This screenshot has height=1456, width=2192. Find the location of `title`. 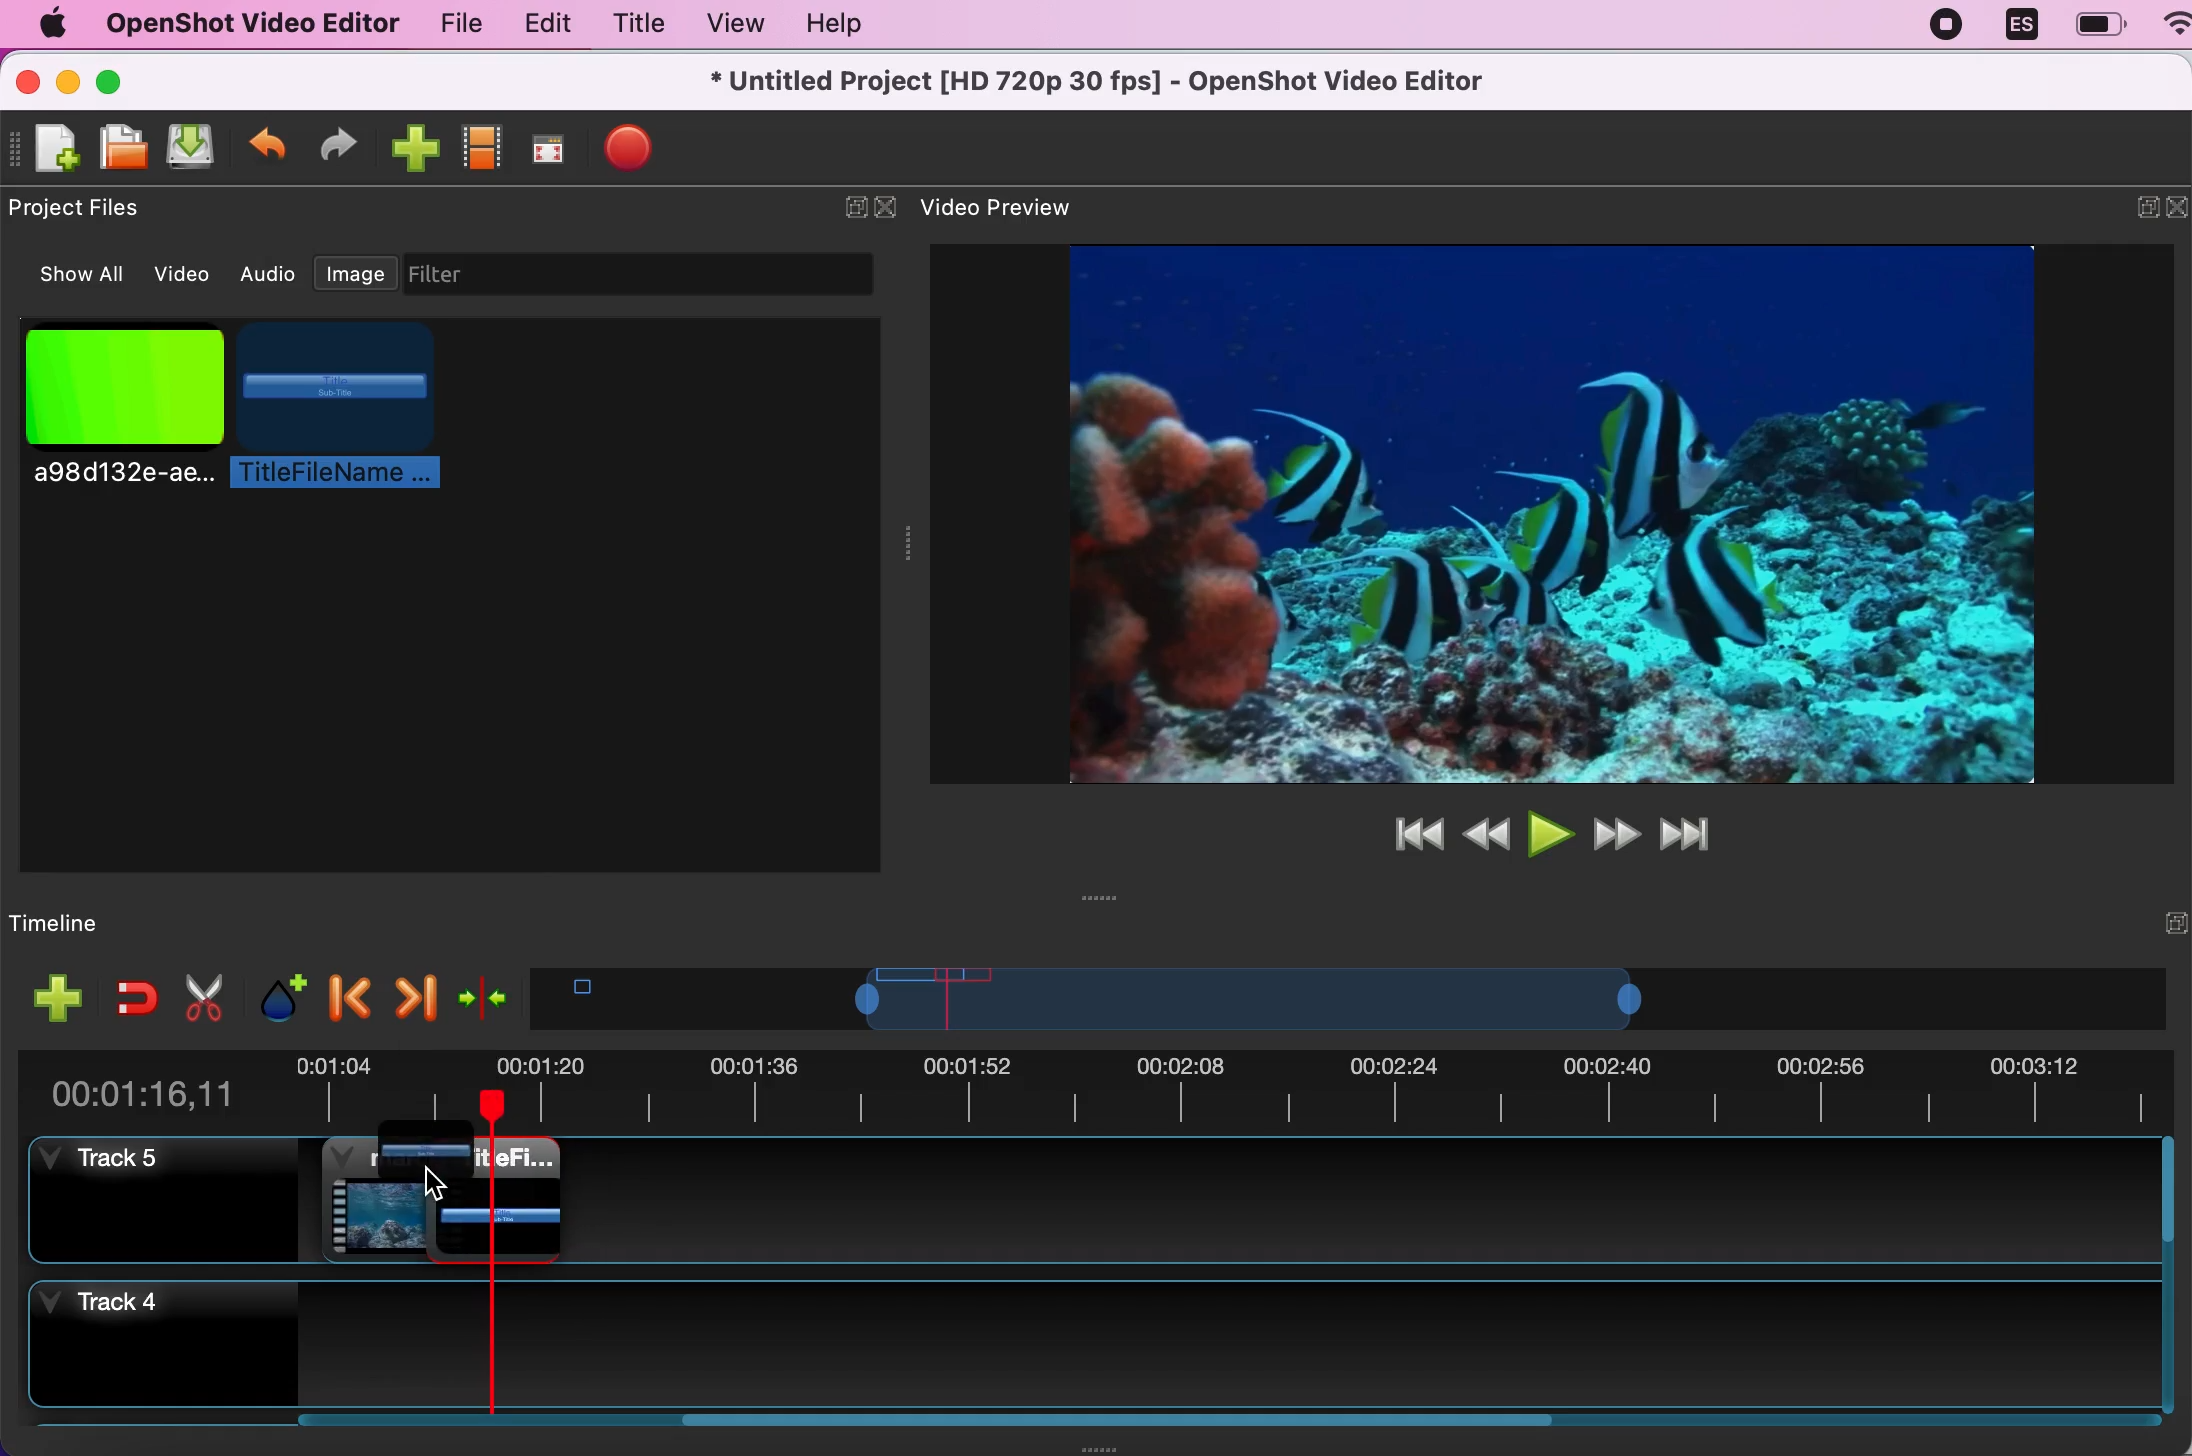

title is located at coordinates (336, 407).